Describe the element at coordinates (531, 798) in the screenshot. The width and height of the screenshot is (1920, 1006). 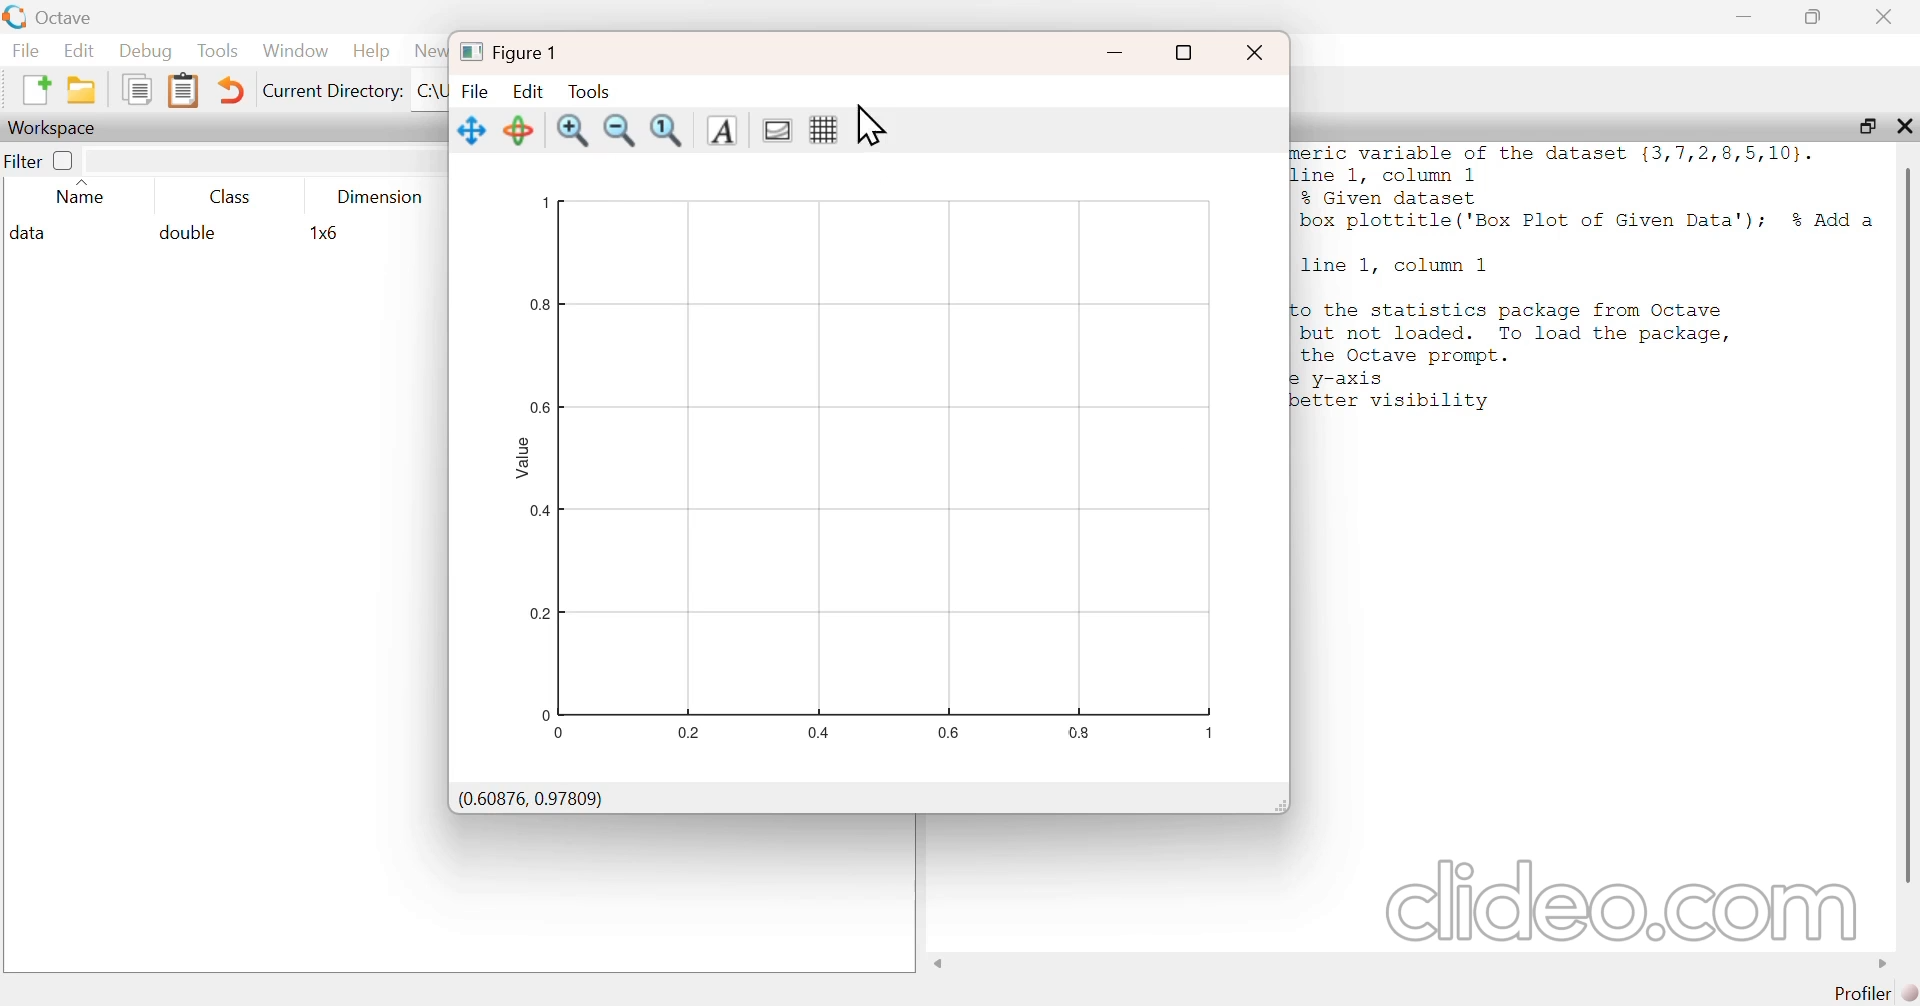
I see `(0.60876, 0.97809)` at that location.